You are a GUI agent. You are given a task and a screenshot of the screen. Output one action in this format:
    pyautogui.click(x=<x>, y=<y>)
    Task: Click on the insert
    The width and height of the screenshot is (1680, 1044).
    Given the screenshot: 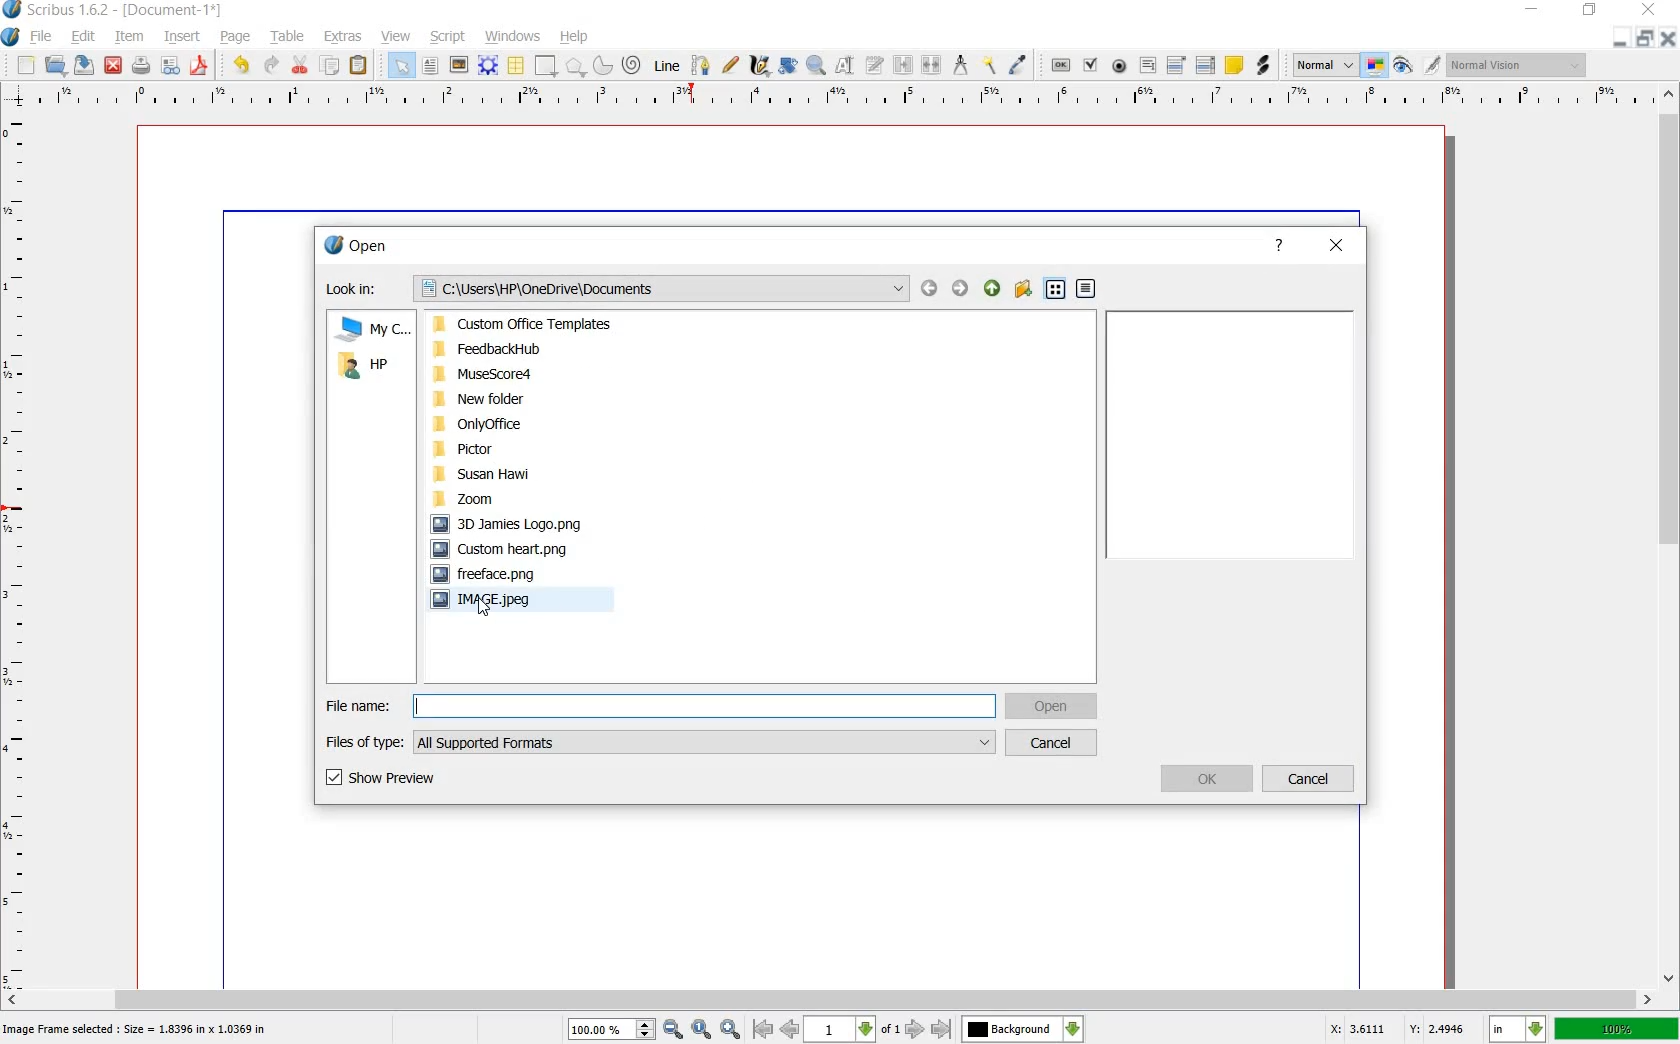 What is the action you would take?
    pyautogui.click(x=183, y=38)
    